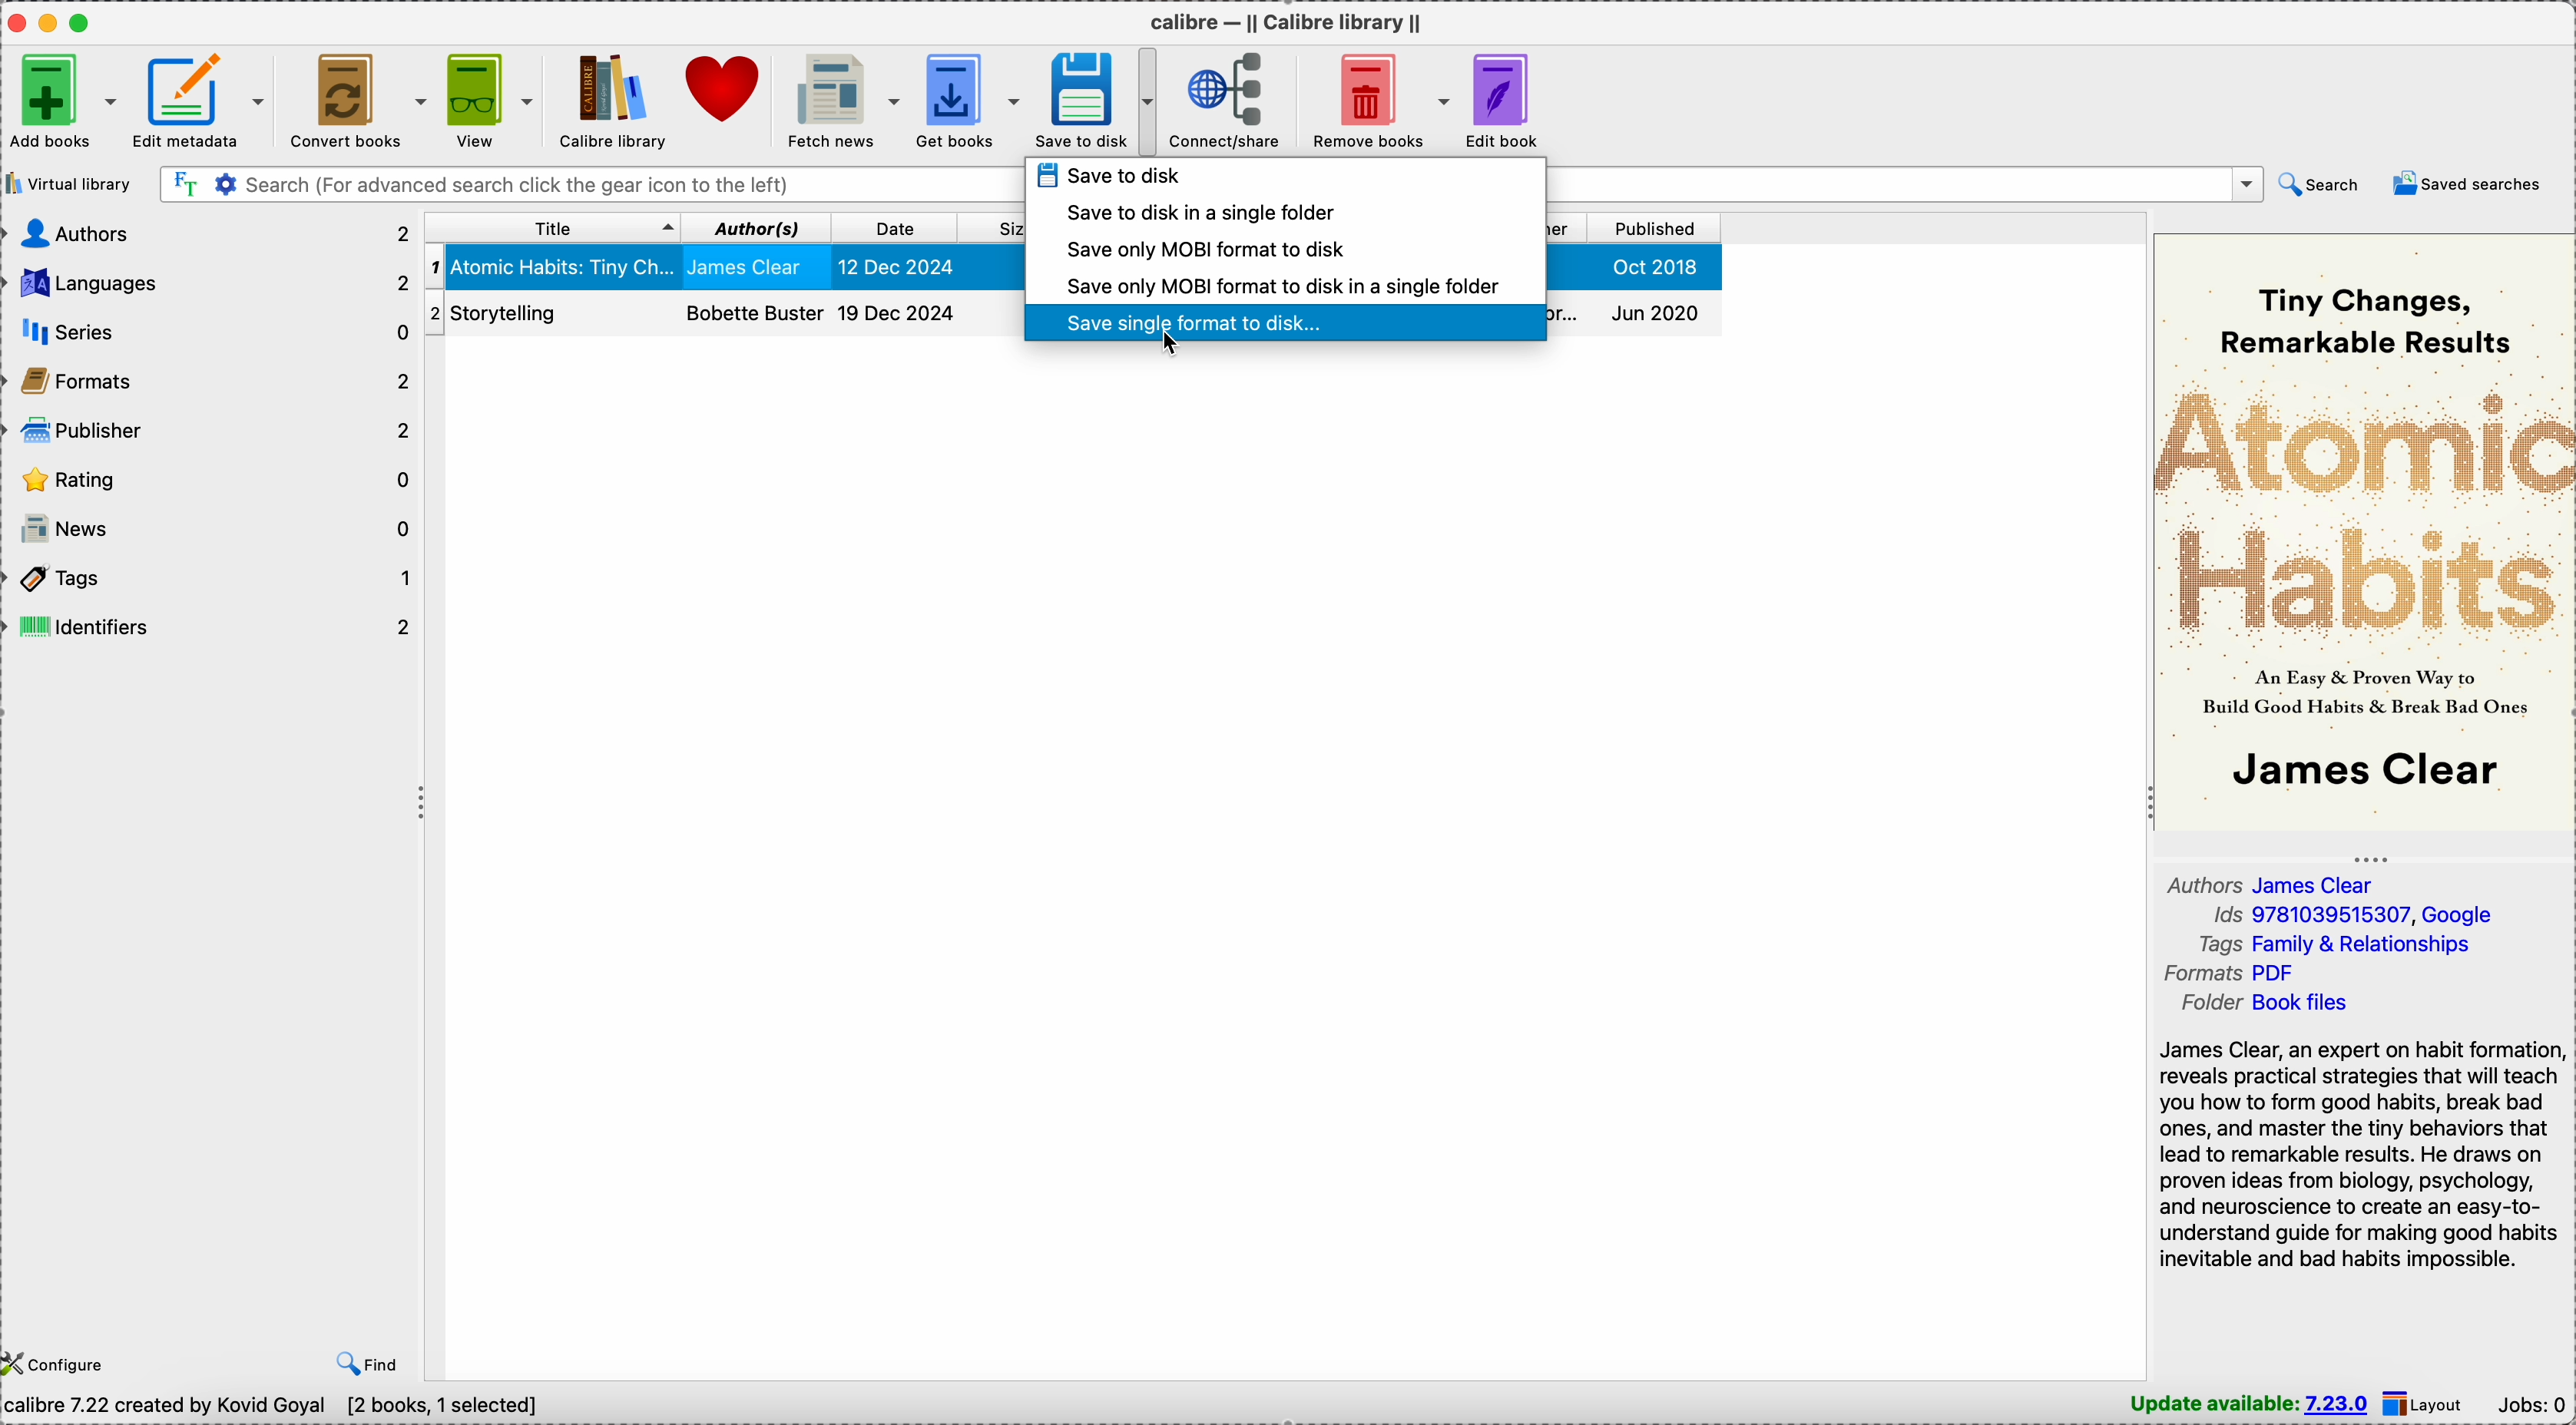  Describe the element at coordinates (2362, 1156) in the screenshot. I see `James Clear, an expert on habit formation reveals practical strategies that will teach you how to form good habits, break bad ones, and master the tiny behaviors that lead to remarkable results. He draws on proven ideas from biology, psychology, and neuroscience to create an easy-to-understand guide...` at that location.